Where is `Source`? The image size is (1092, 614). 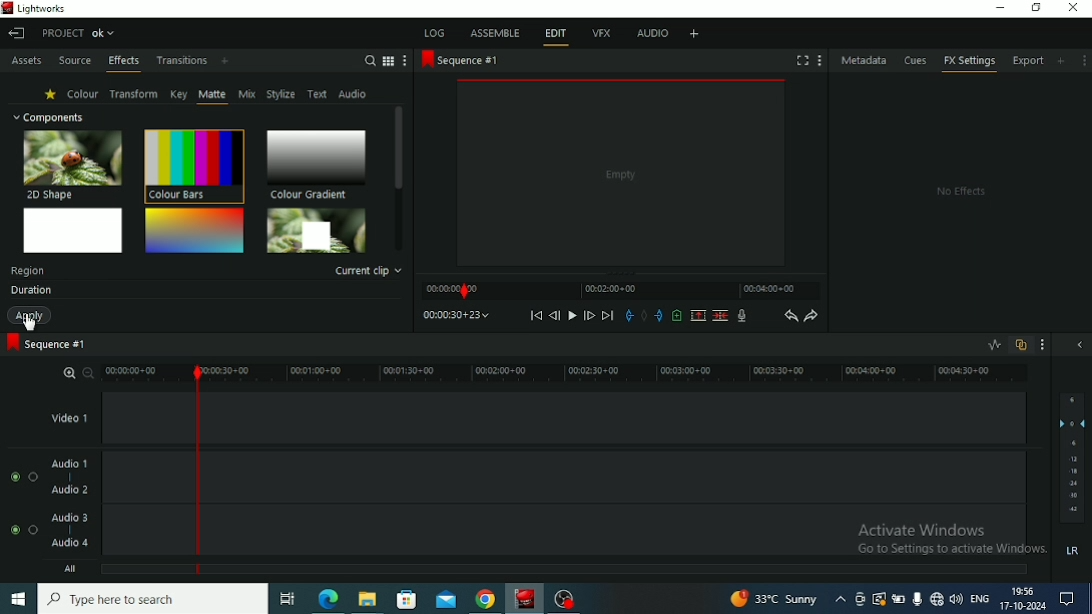 Source is located at coordinates (75, 62).